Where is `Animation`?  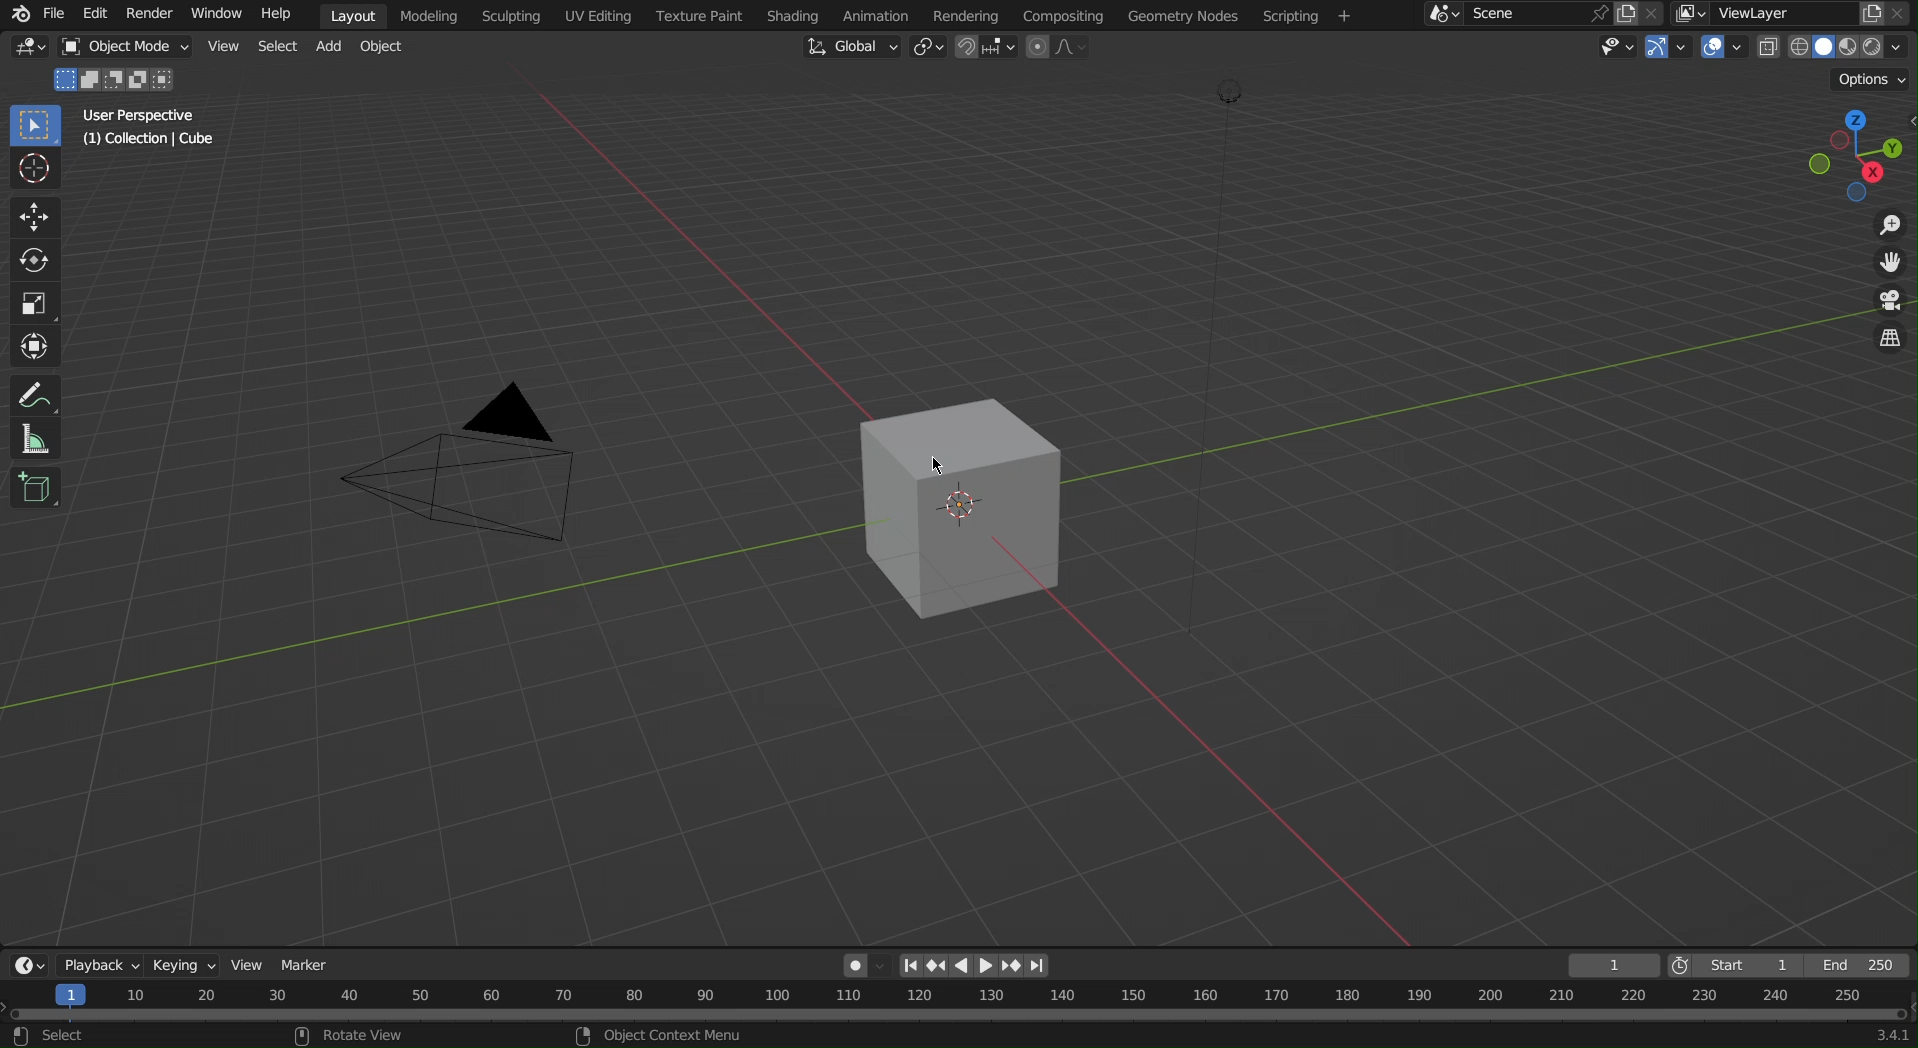
Animation is located at coordinates (874, 16).